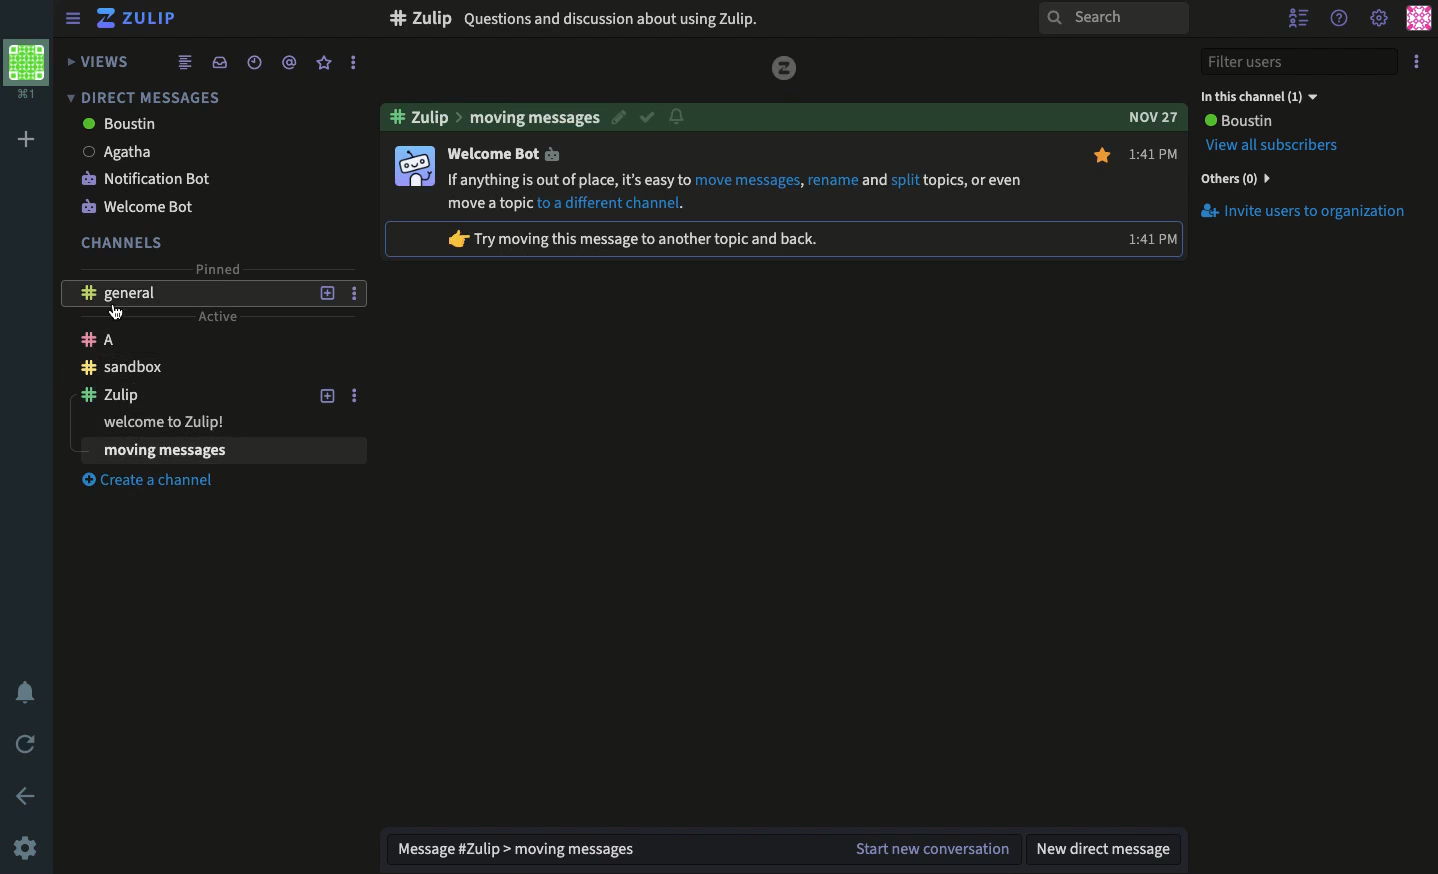  I want to click on Profile, so click(1418, 18).